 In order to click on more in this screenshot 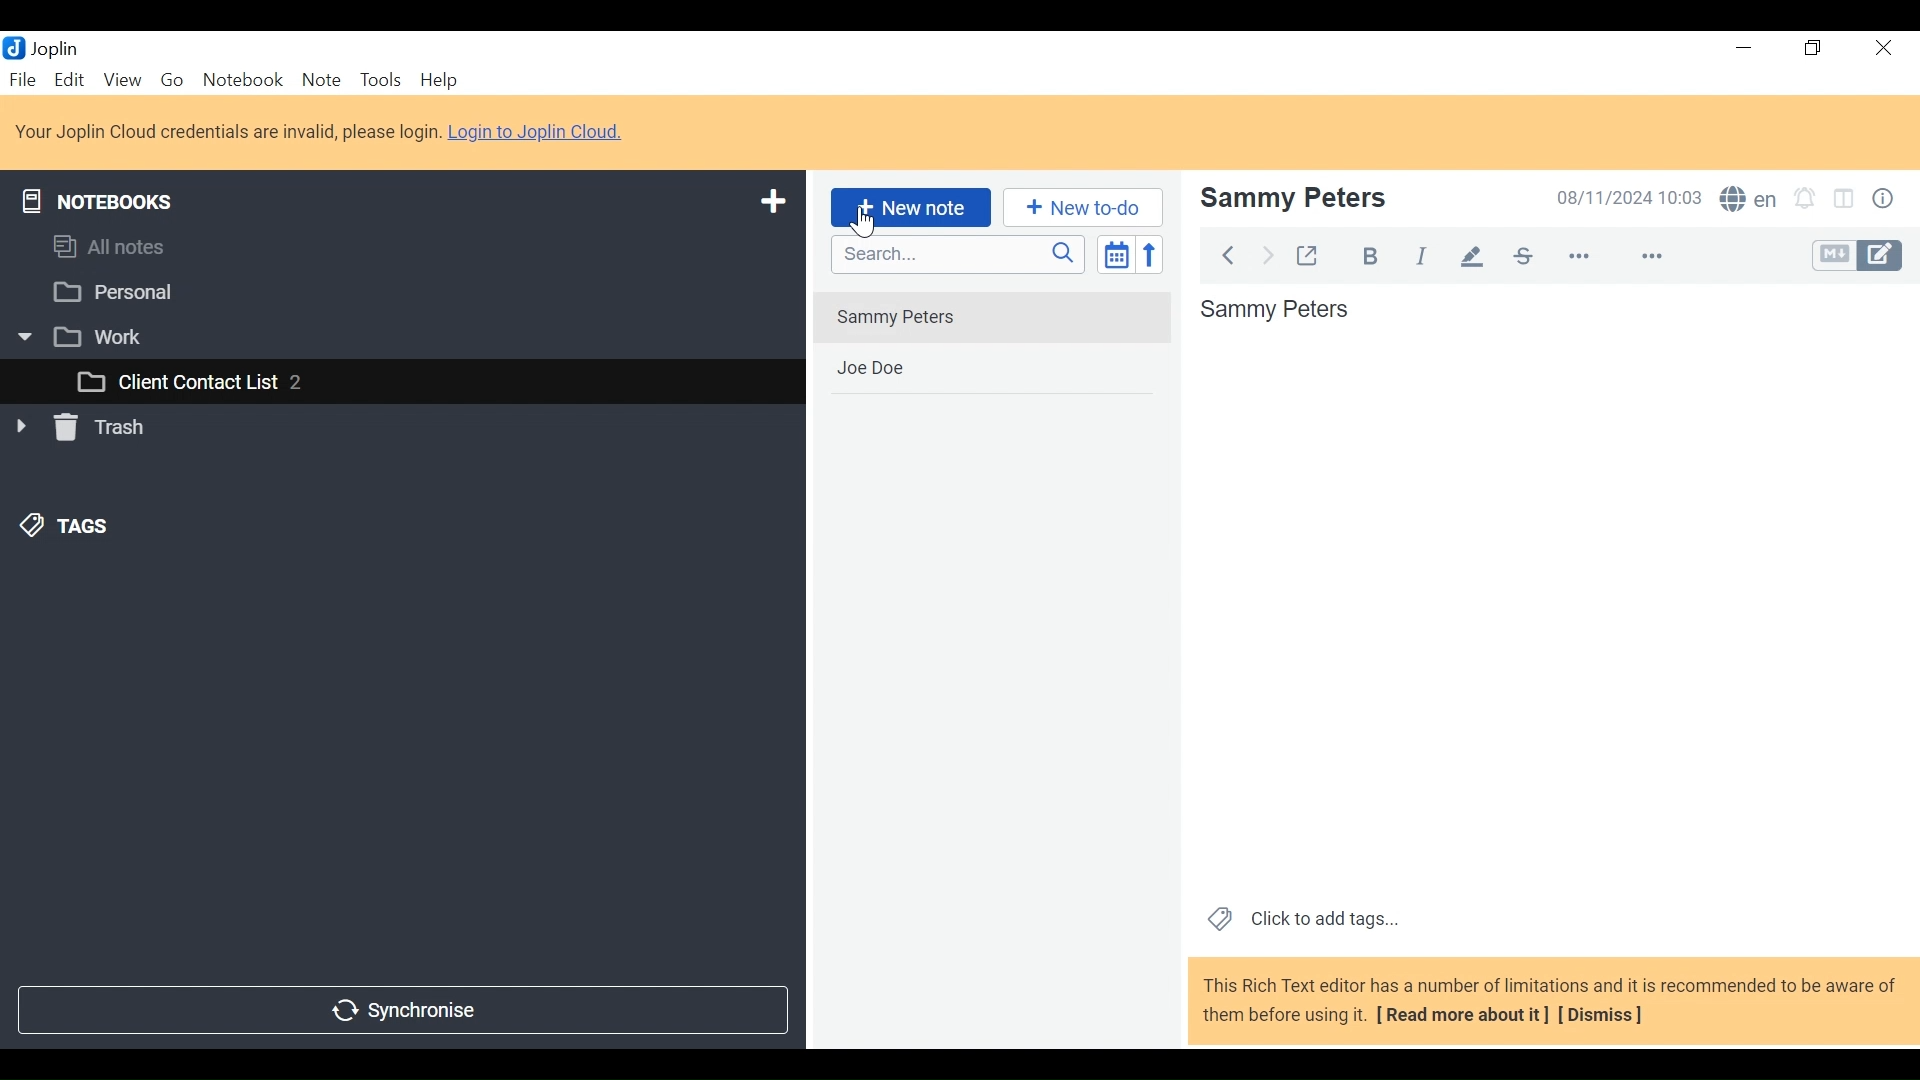, I will do `click(1617, 257)`.